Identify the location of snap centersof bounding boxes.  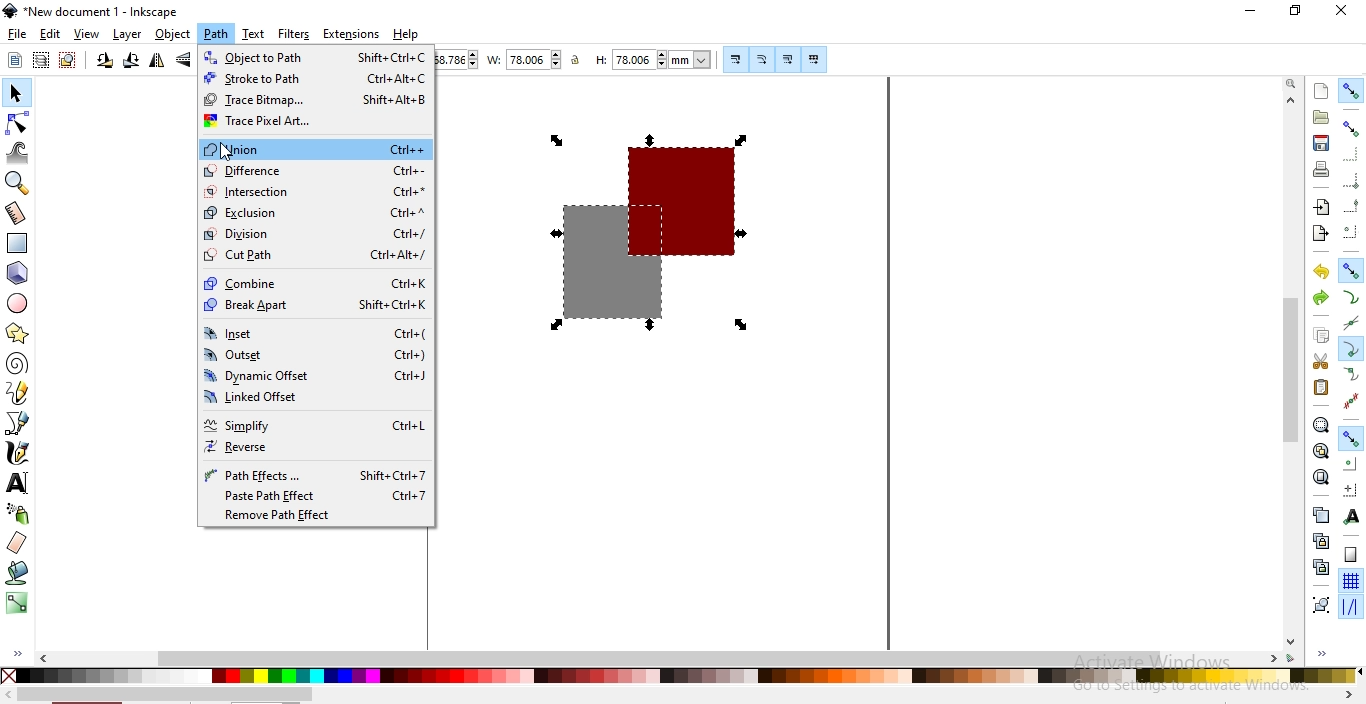
(1349, 233).